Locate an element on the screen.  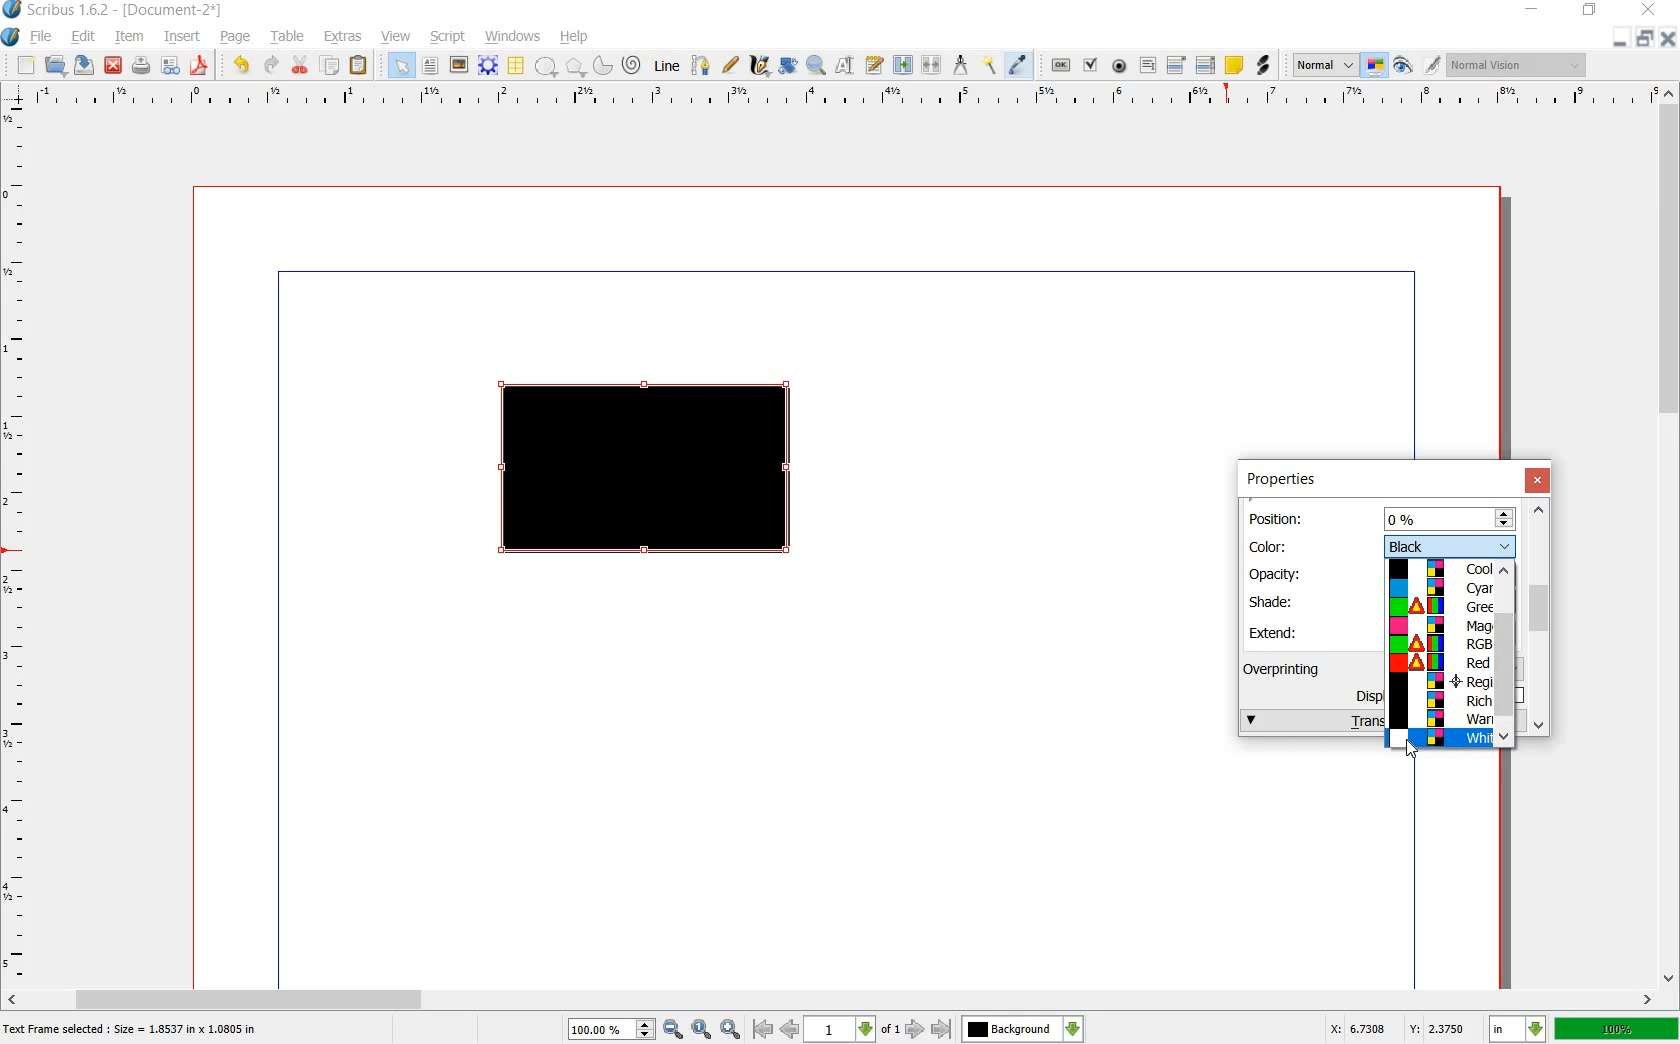
color is located at coordinates (1277, 545).